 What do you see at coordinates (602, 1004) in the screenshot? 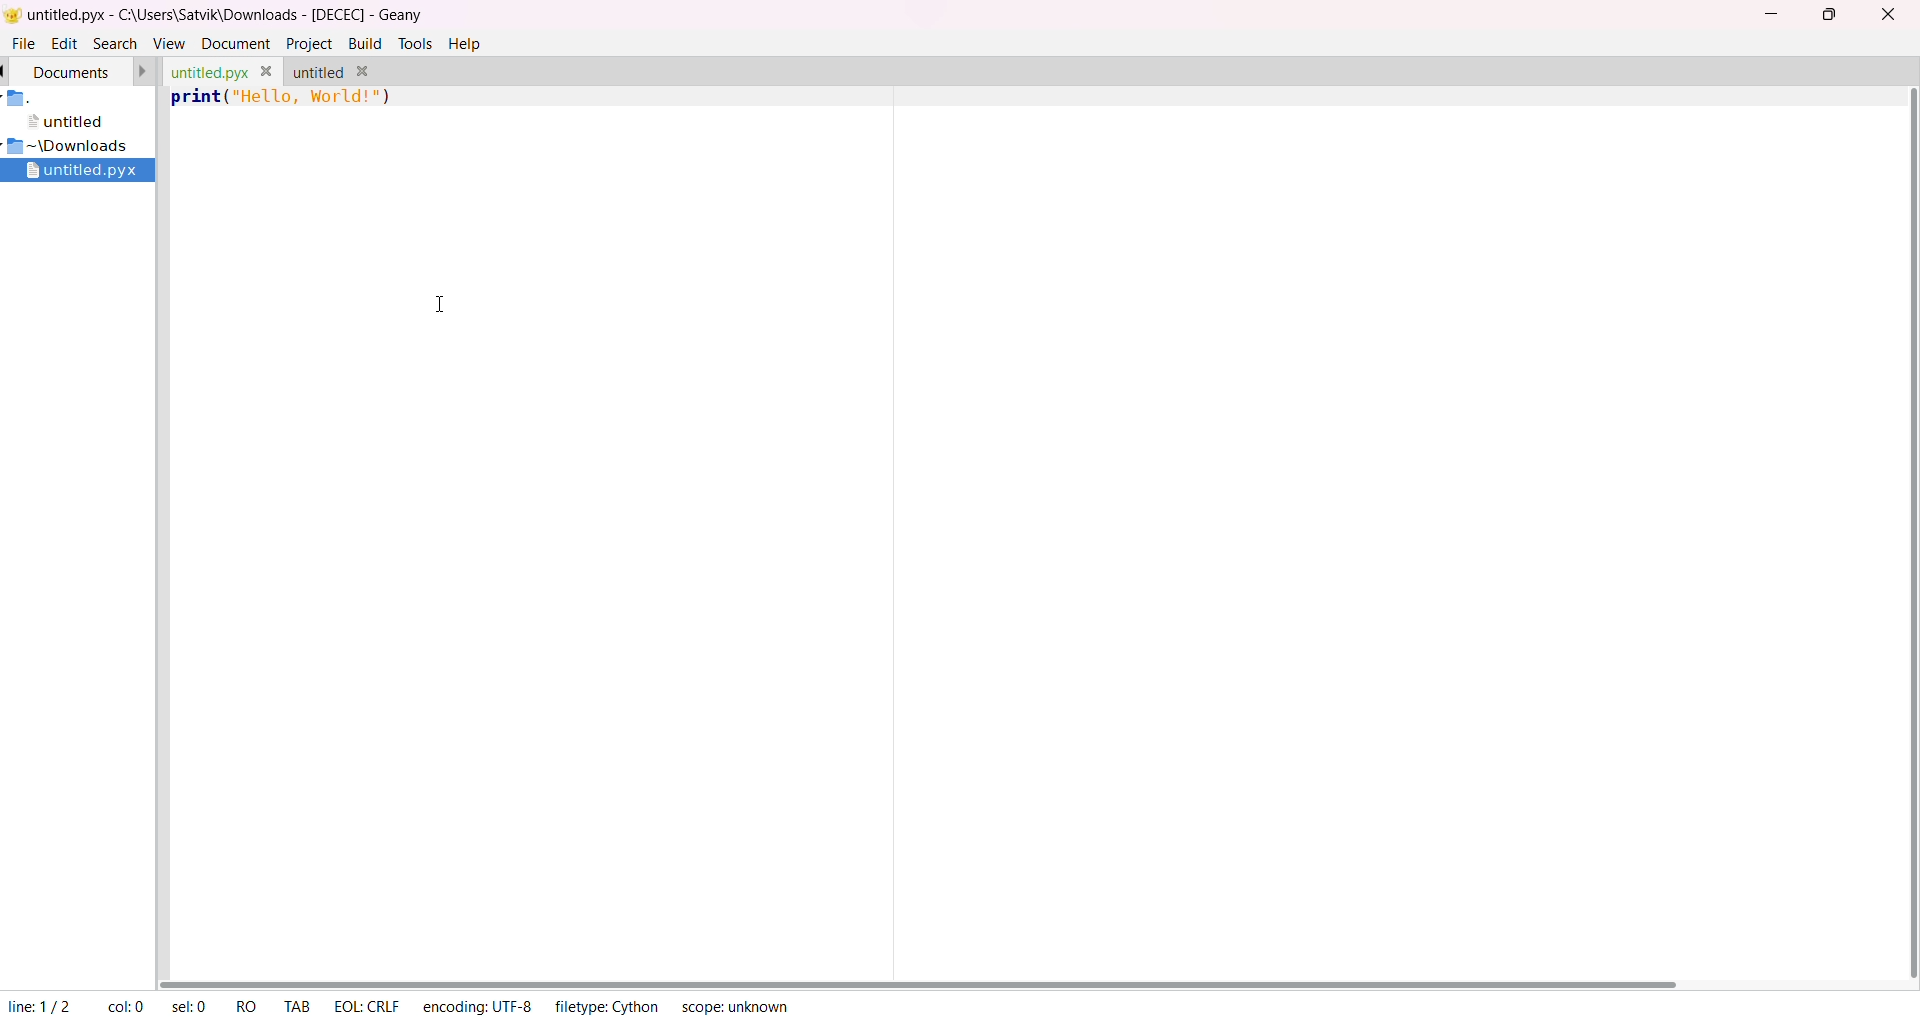
I see `filetype: Cython` at bounding box center [602, 1004].